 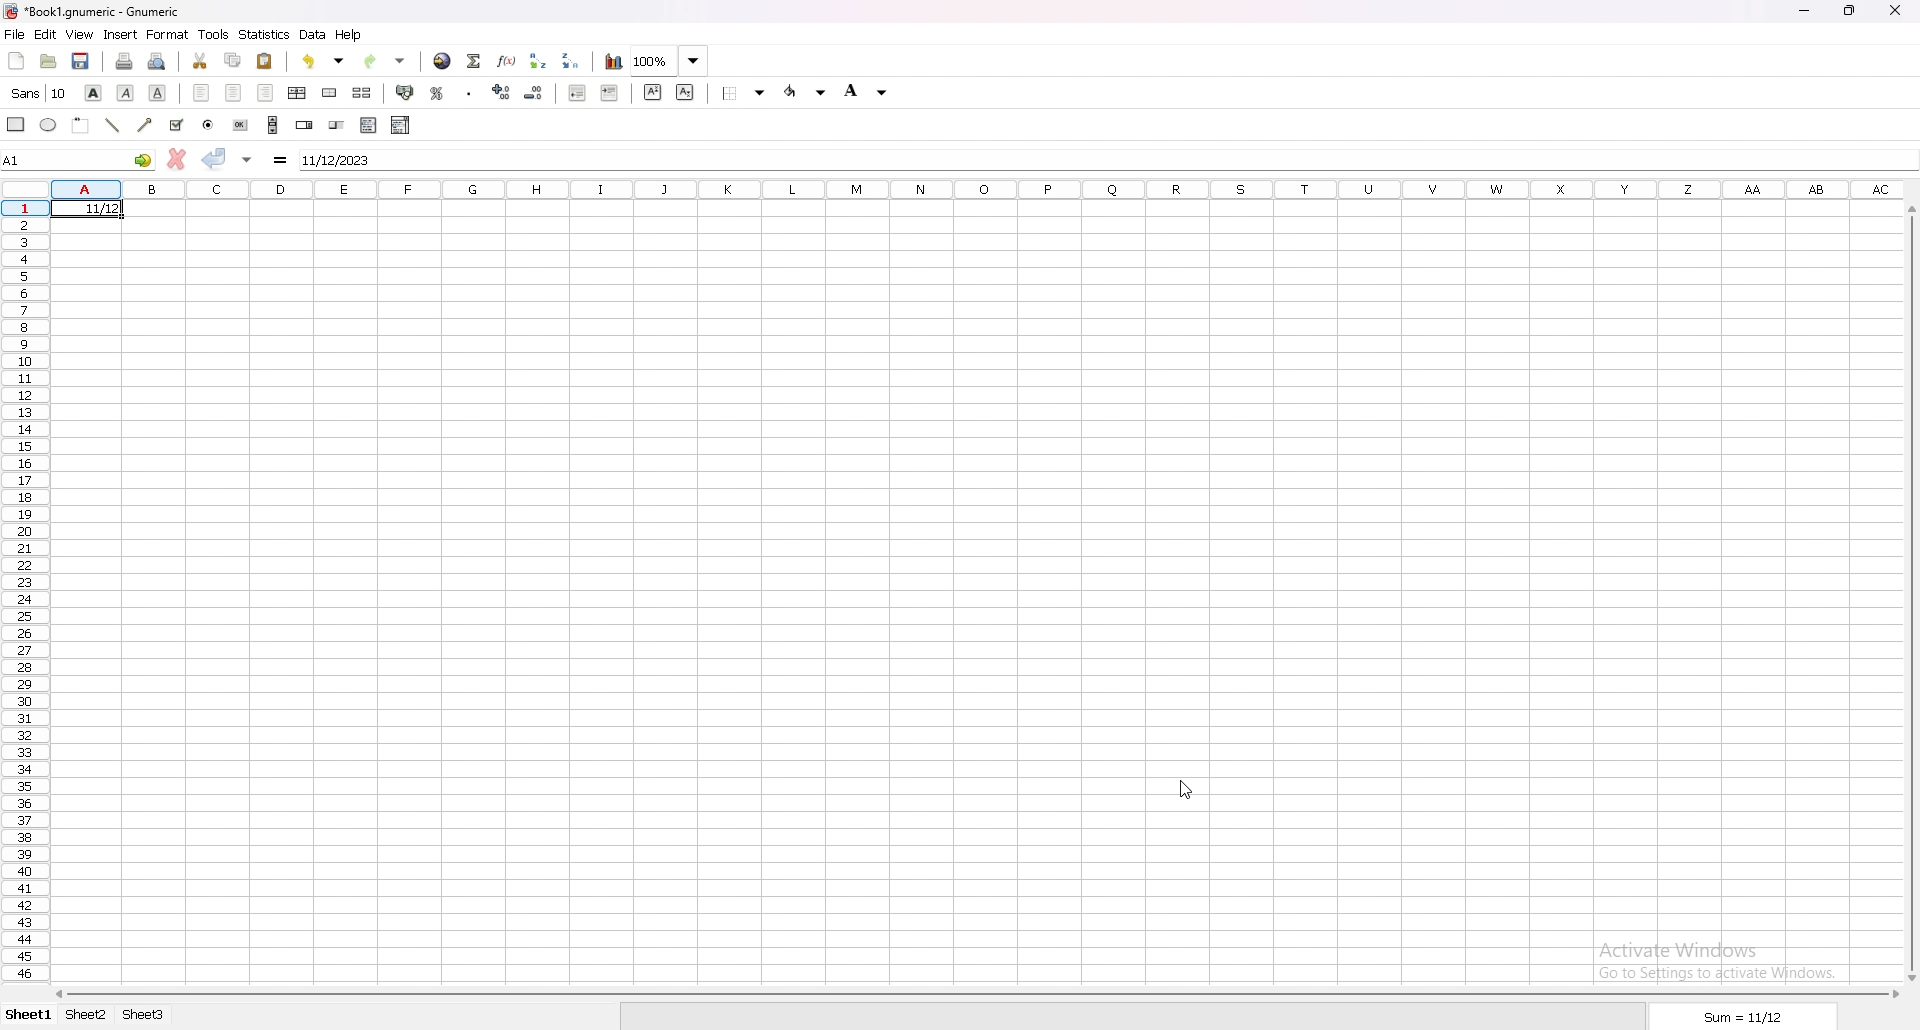 What do you see at coordinates (507, 61) in the screenshot?
I see `function` at bounding box center [507, 61].